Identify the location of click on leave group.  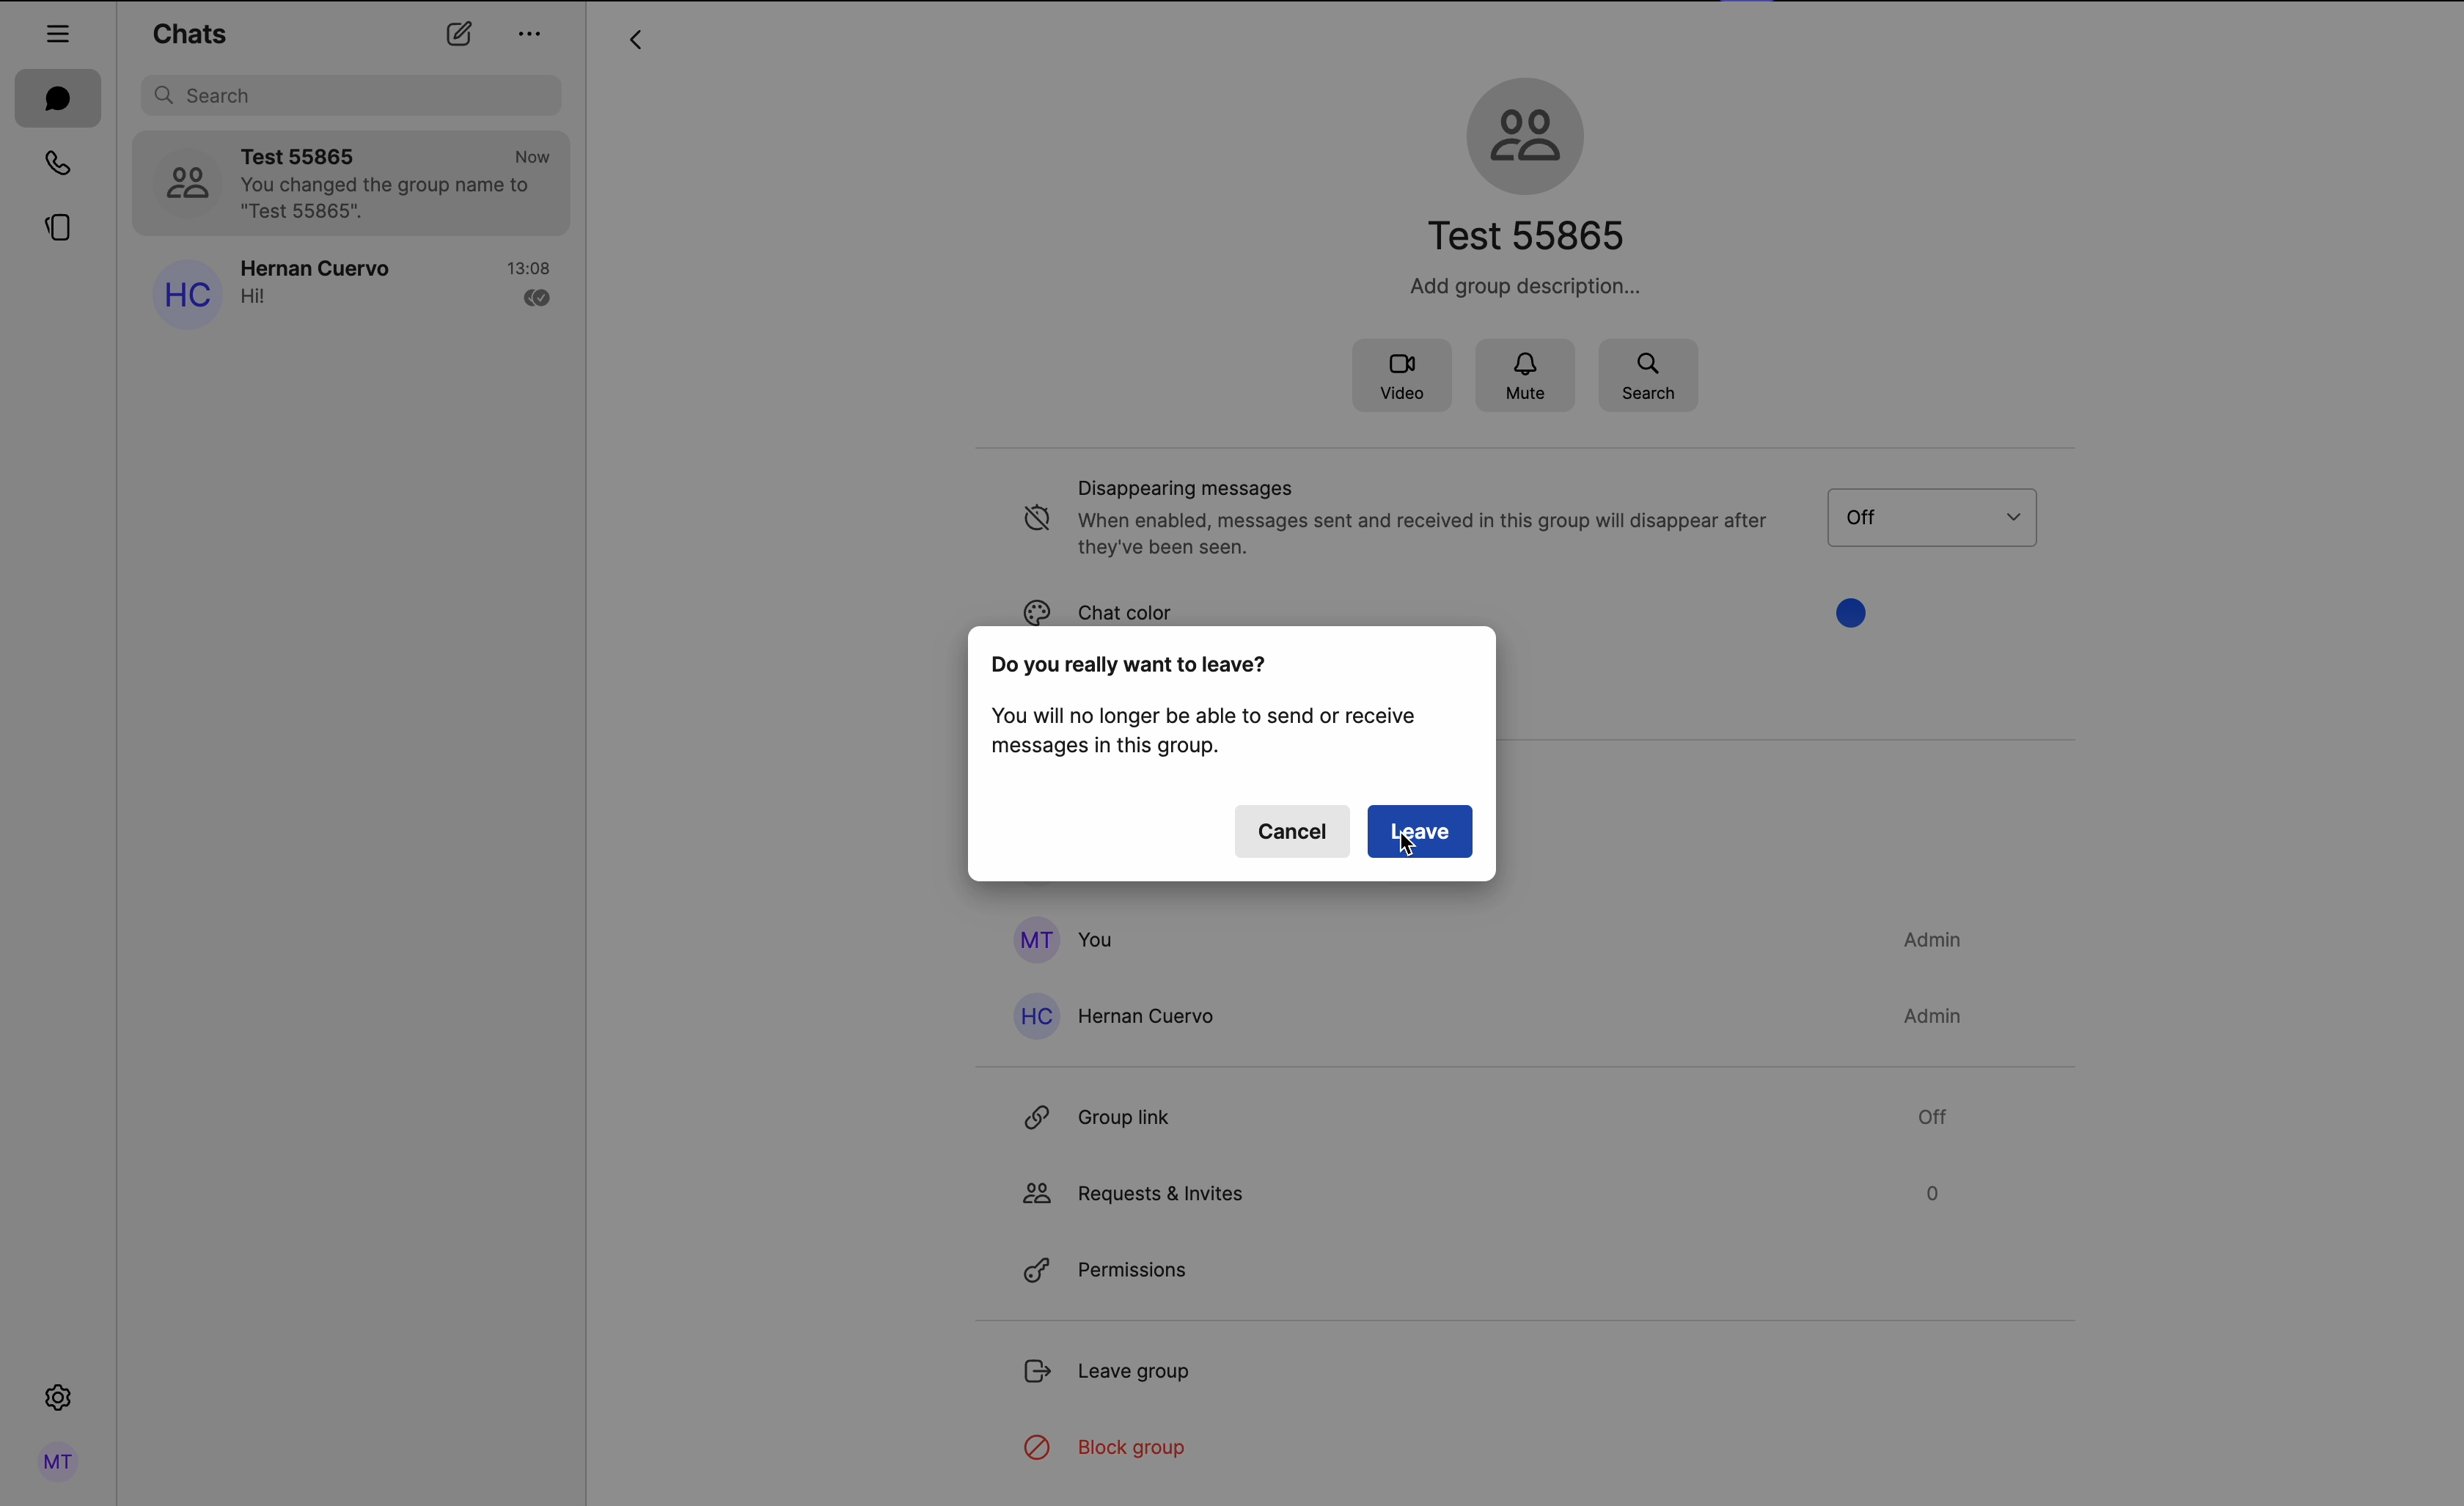
(1115, 1370).